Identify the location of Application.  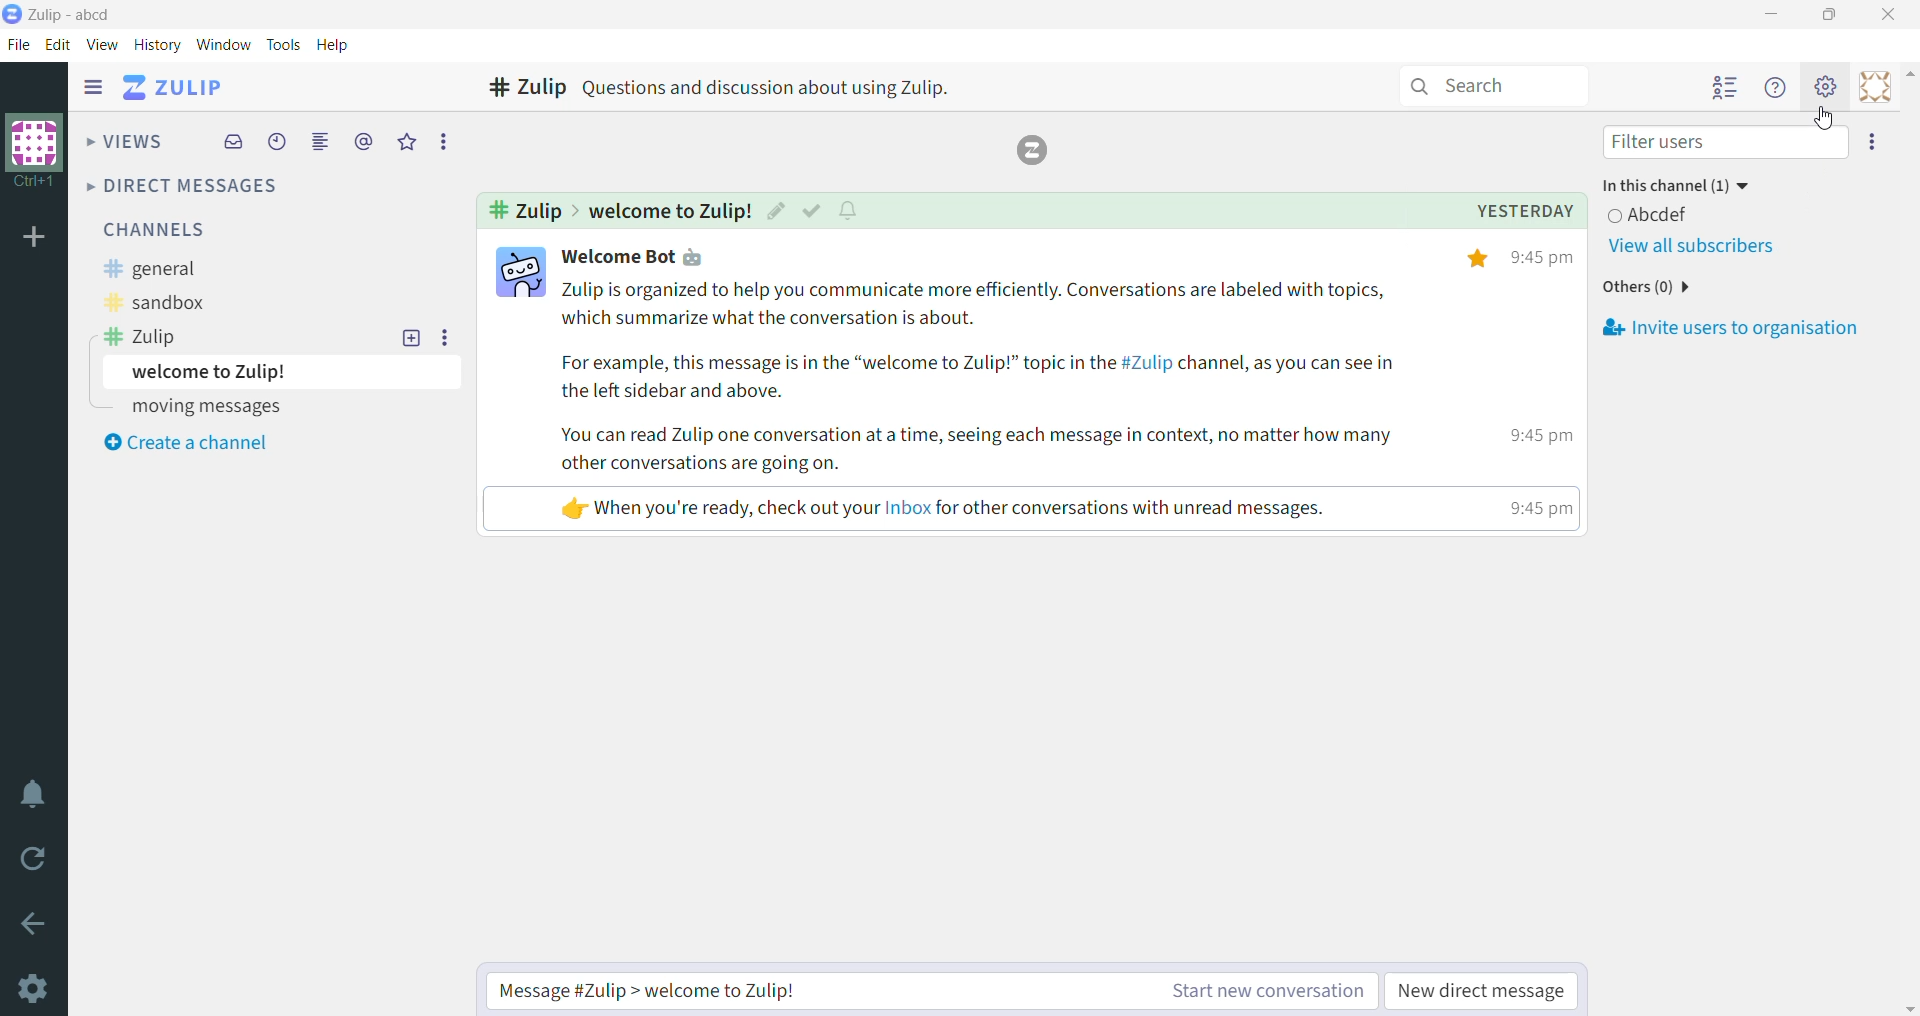
(176, 89).